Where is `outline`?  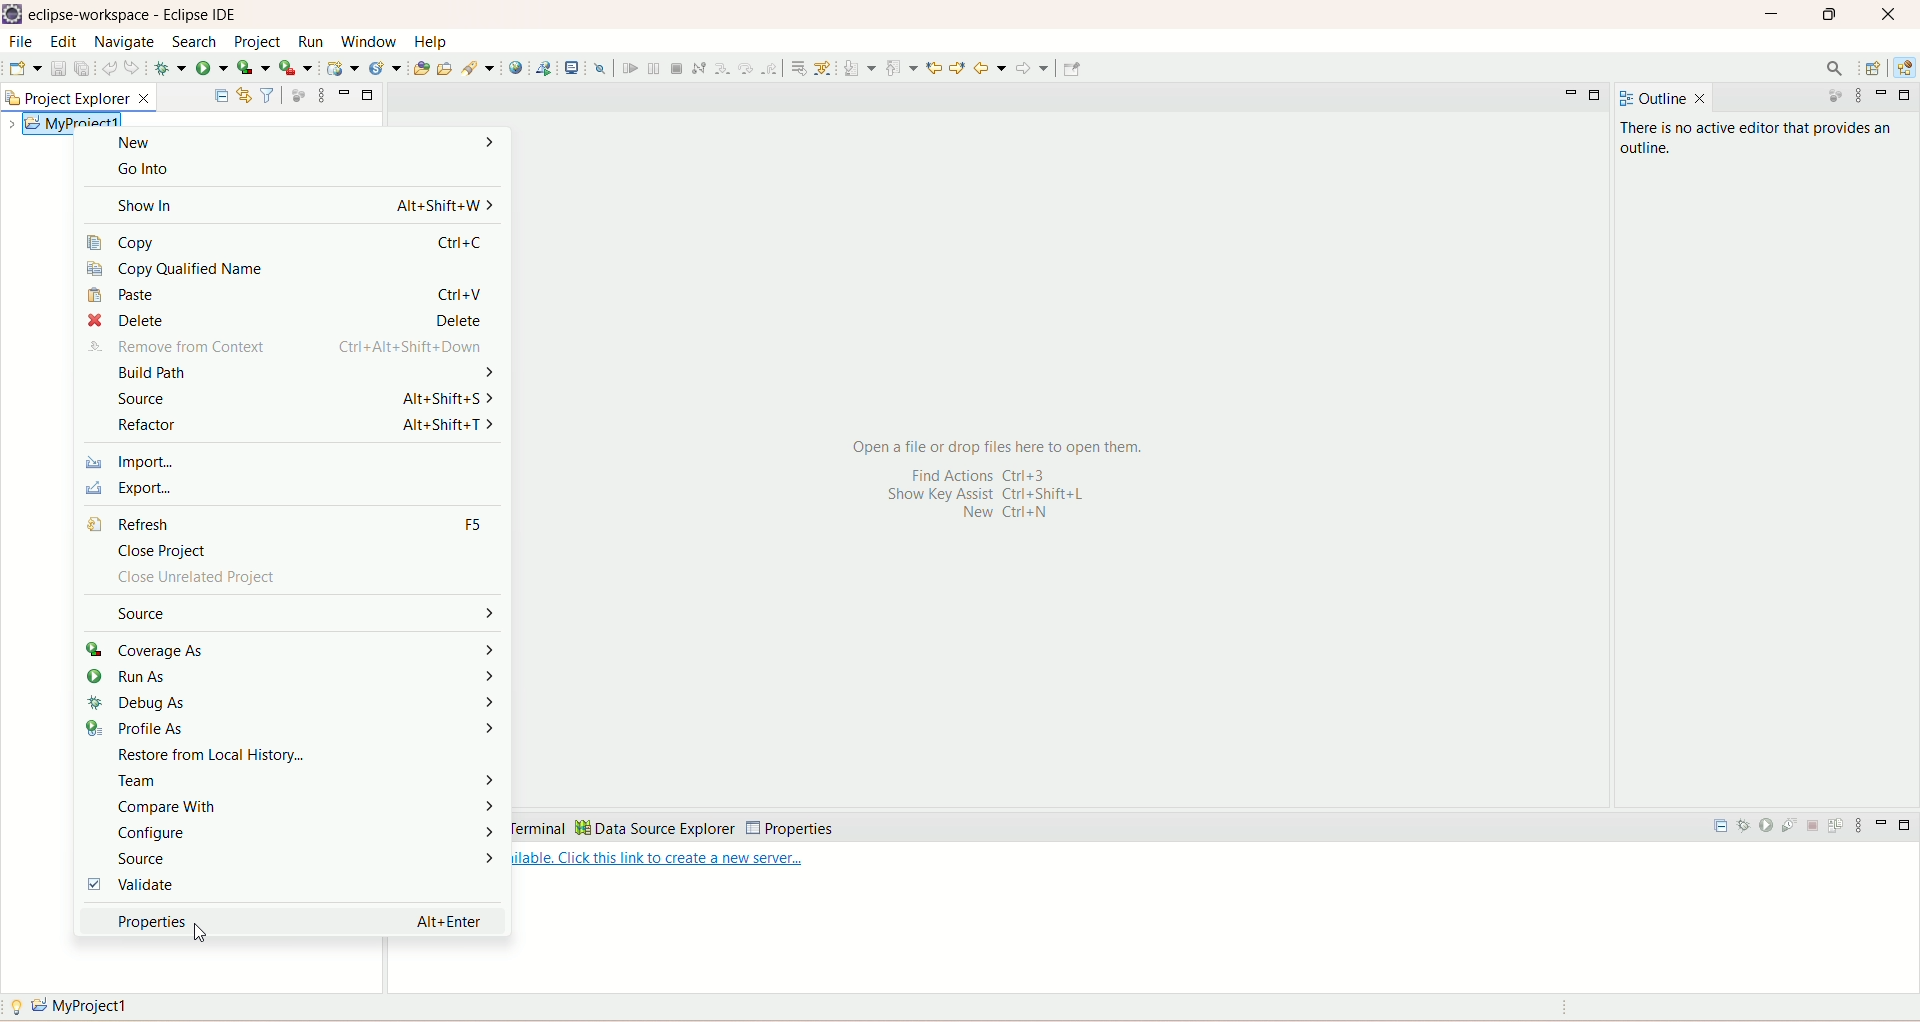
outline is located at coordinates (1666, 98).